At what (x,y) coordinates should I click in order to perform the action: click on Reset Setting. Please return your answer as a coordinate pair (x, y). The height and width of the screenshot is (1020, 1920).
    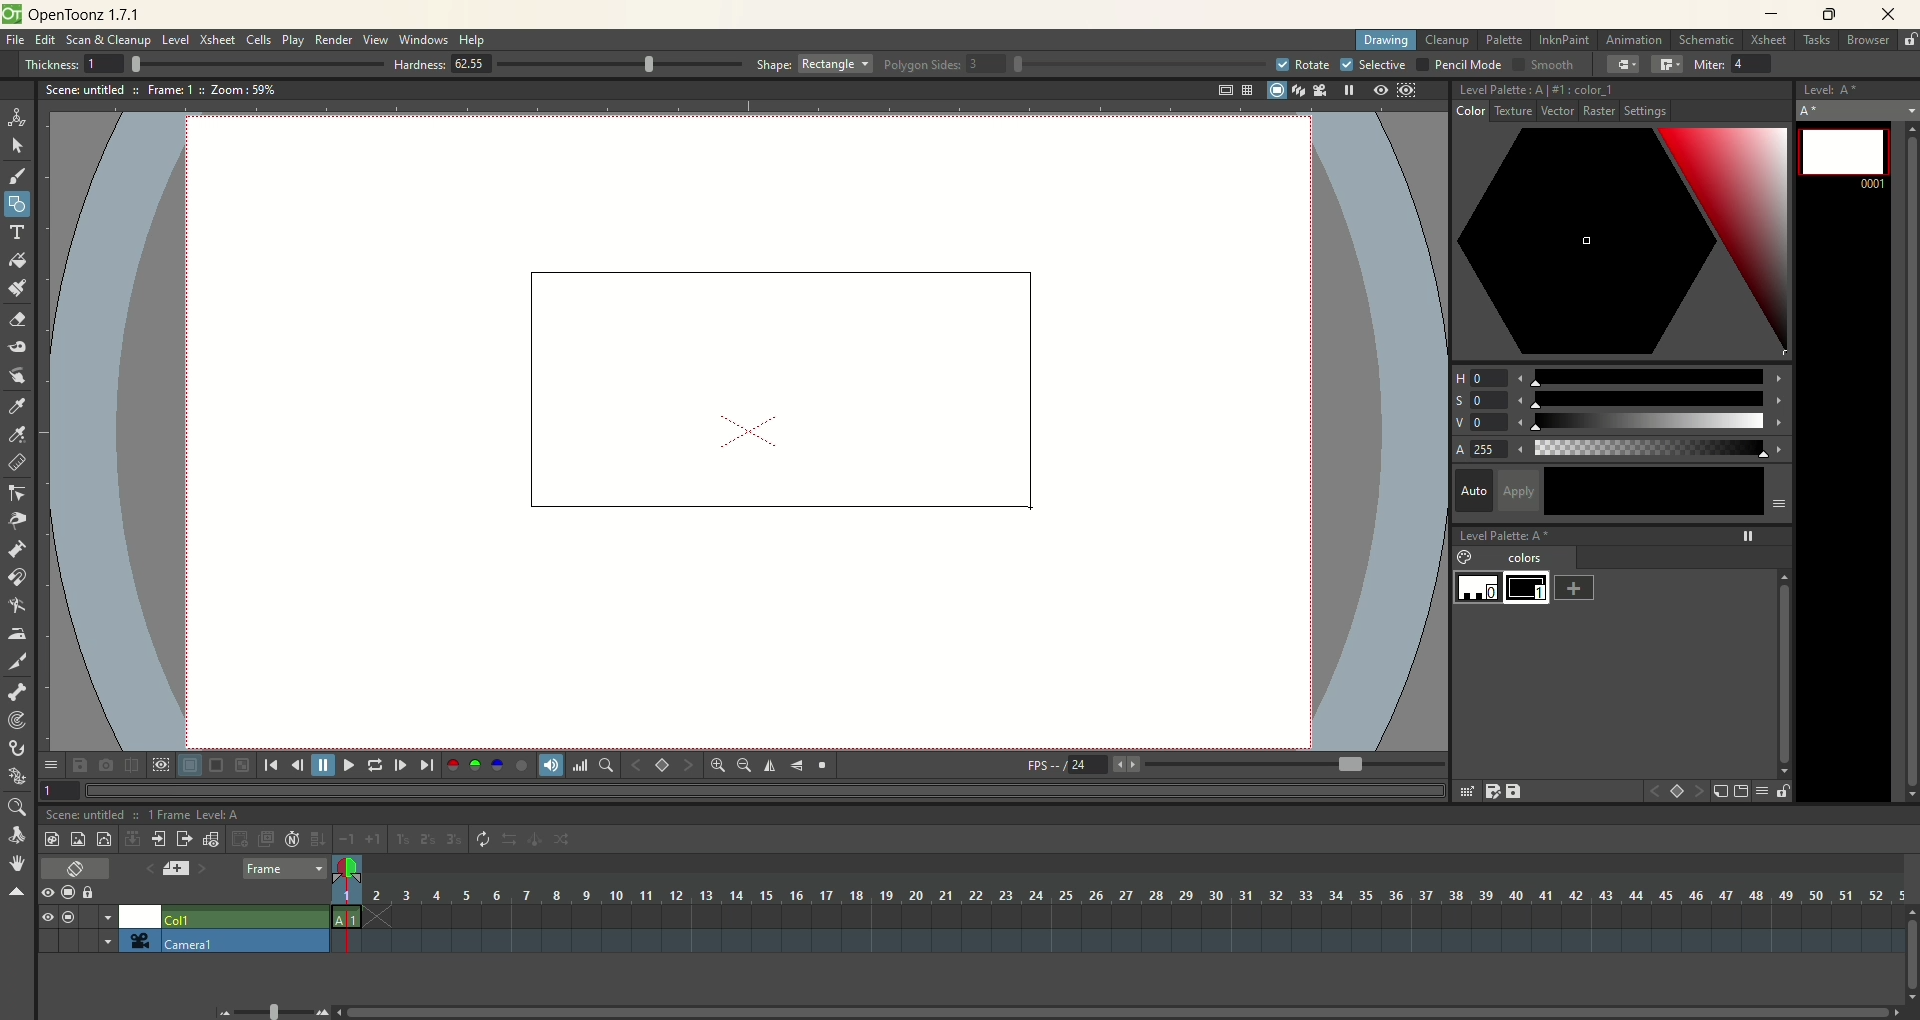
    Looking at the image, I should click on (1638, 114).